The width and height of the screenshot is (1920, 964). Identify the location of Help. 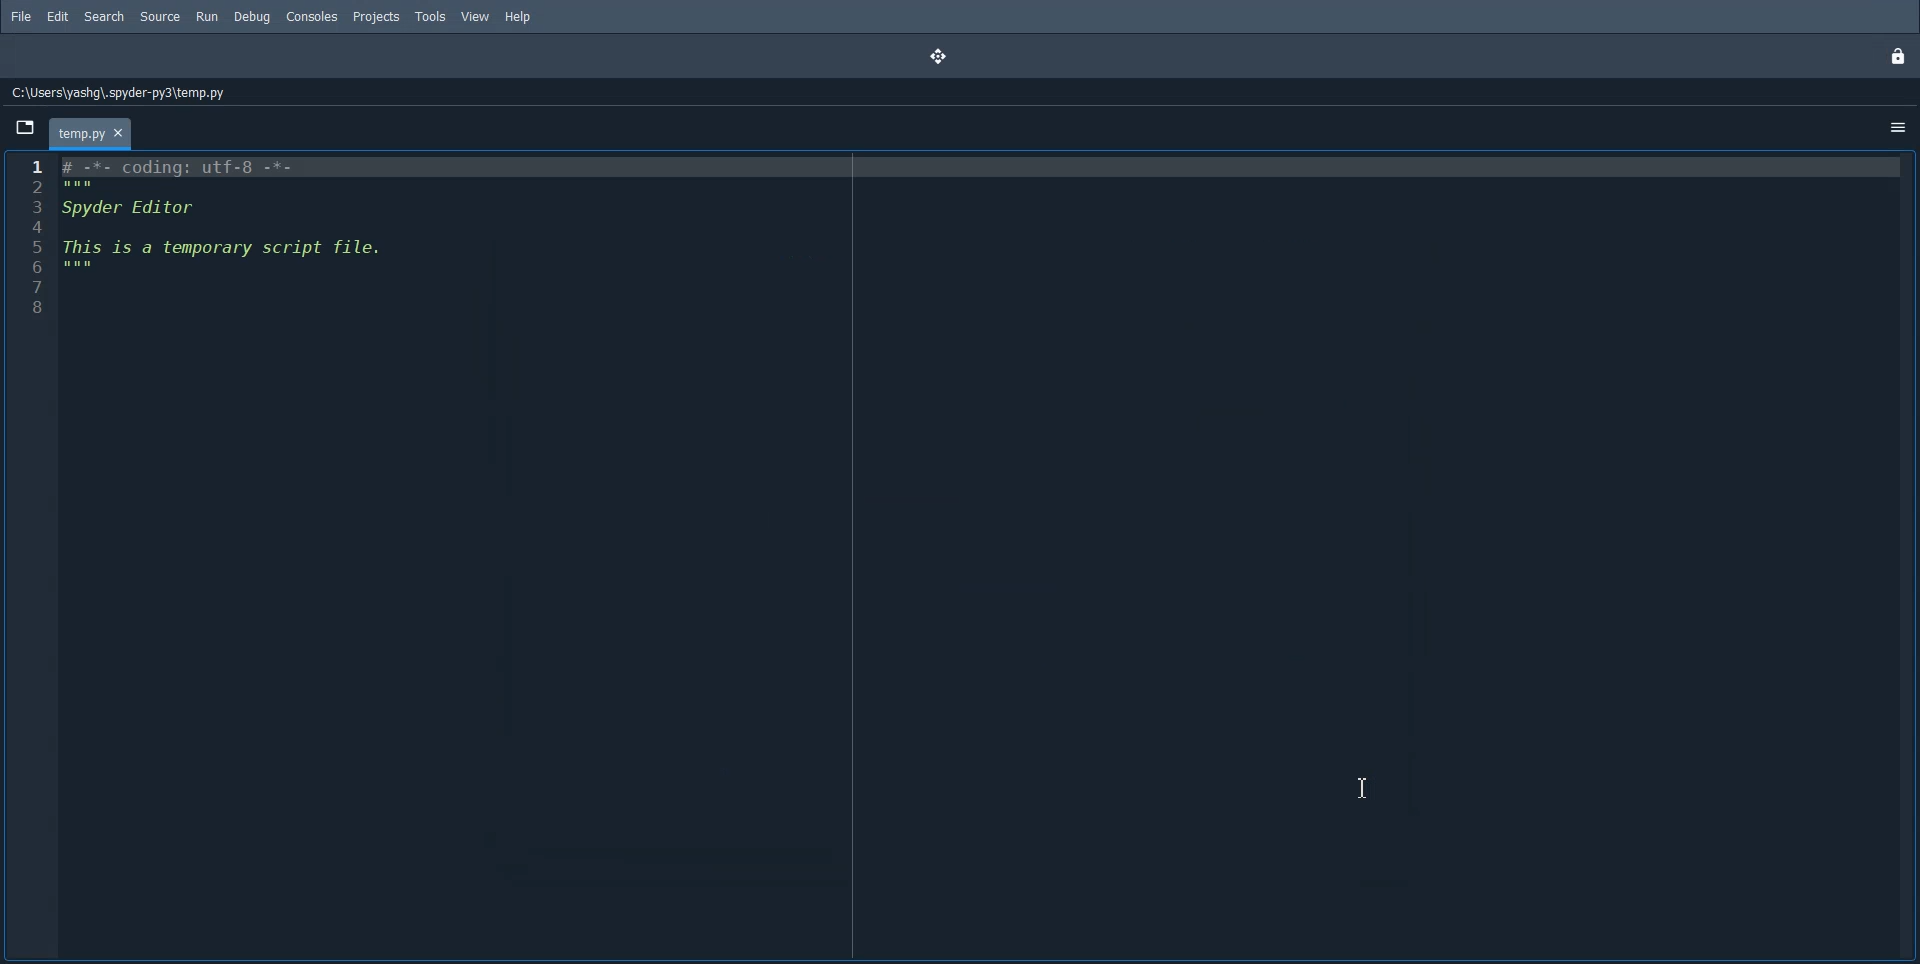
(517, 17).